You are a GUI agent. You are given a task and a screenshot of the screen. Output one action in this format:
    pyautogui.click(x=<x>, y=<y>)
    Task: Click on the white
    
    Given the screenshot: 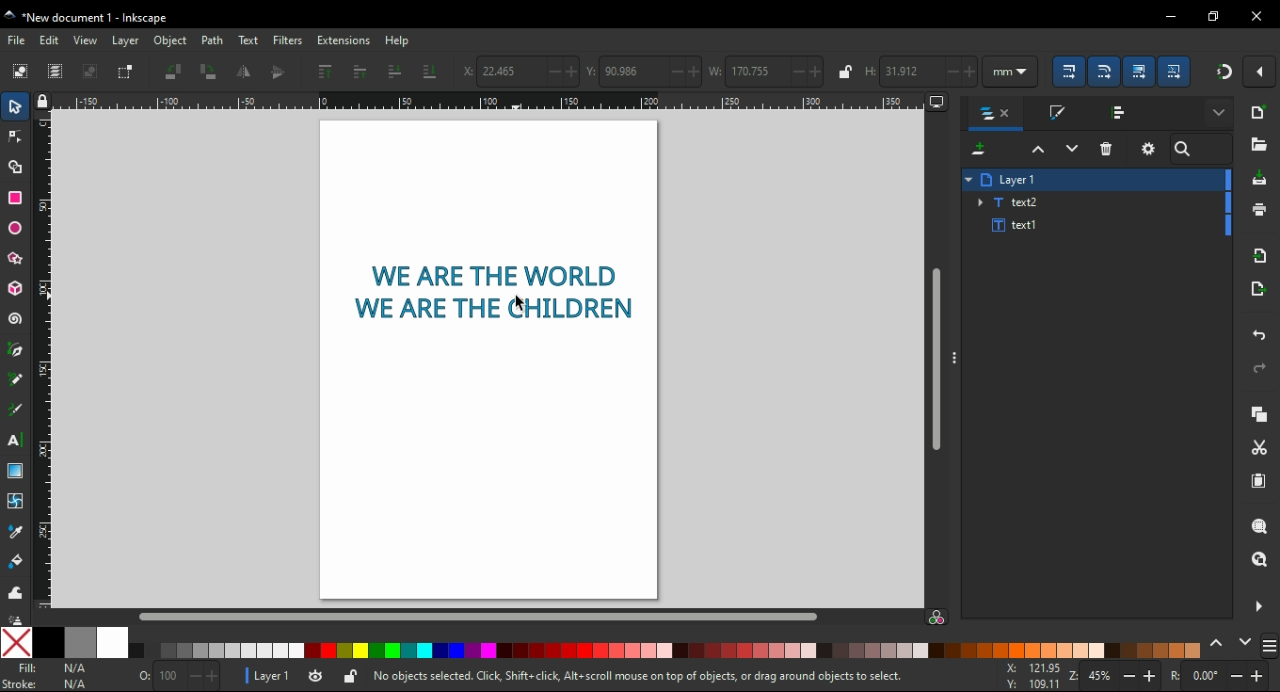 What is the action you would take?
    pyautogui.click(x=114, y=643)
    